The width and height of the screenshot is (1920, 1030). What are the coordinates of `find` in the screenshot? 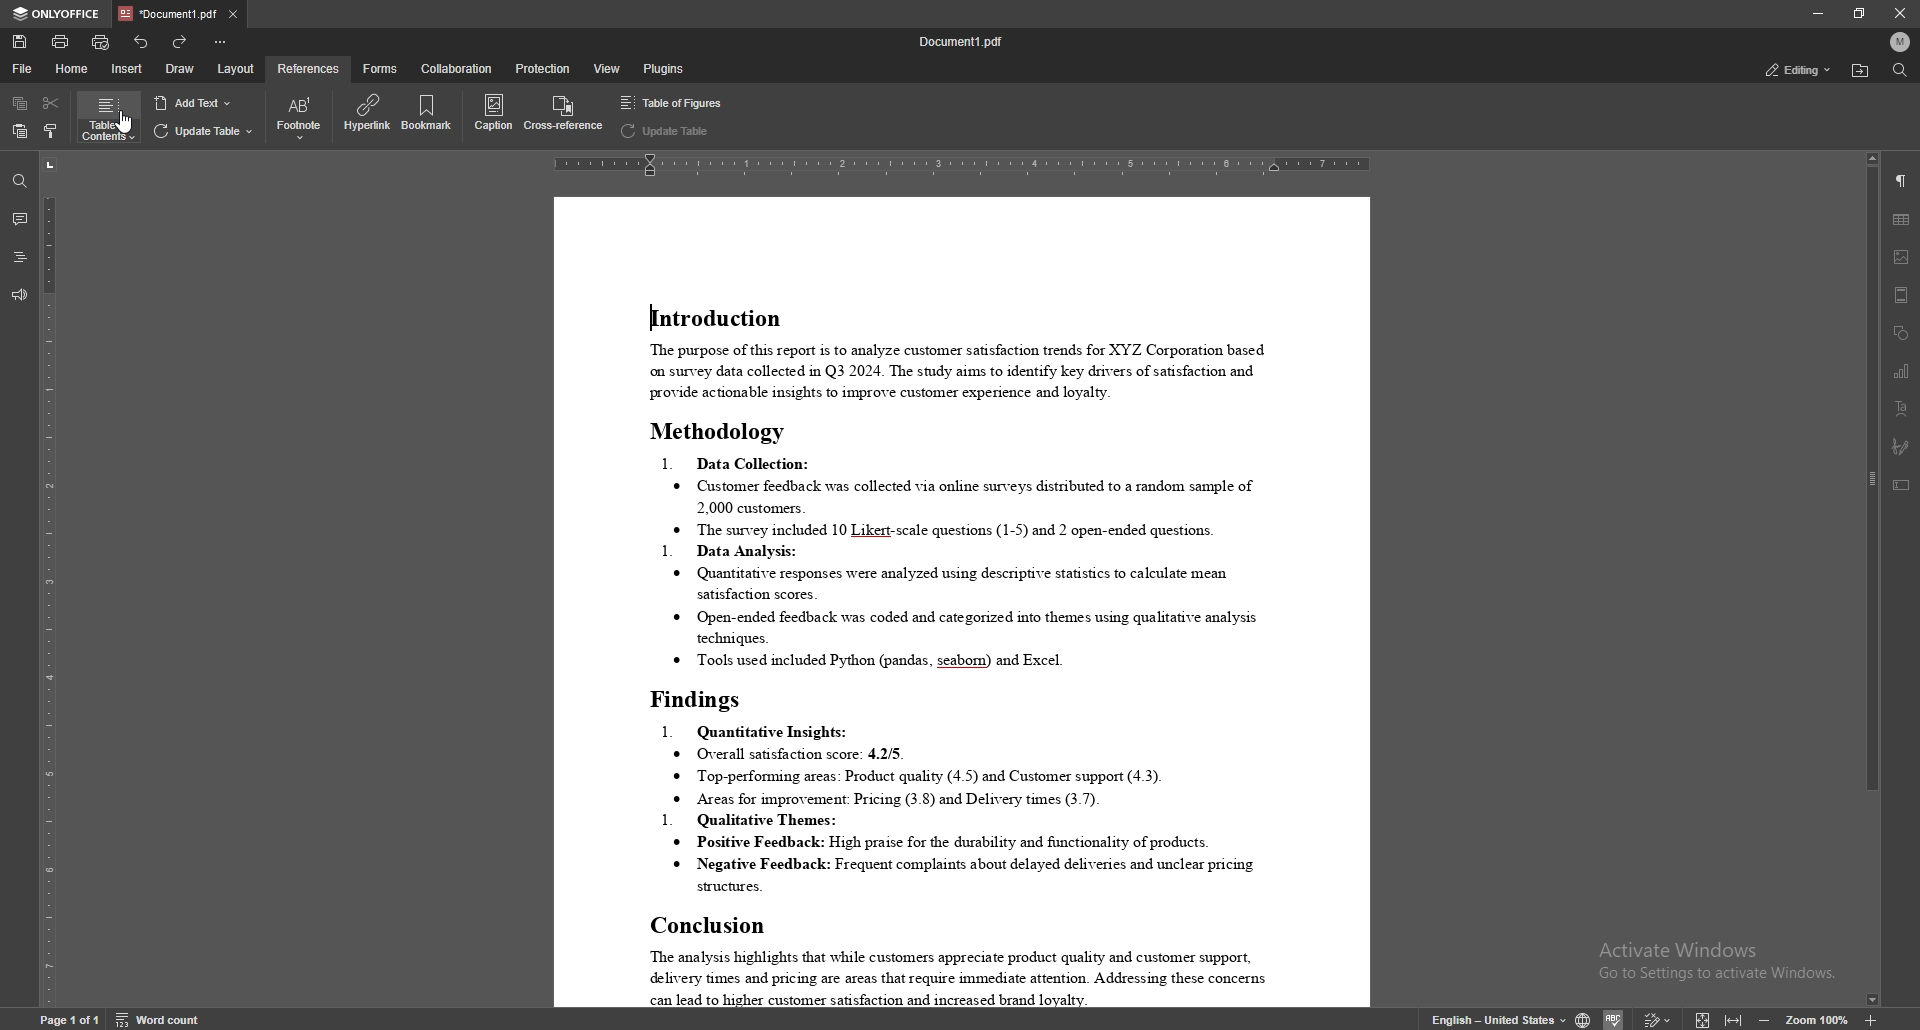 It's located at (20, 182).